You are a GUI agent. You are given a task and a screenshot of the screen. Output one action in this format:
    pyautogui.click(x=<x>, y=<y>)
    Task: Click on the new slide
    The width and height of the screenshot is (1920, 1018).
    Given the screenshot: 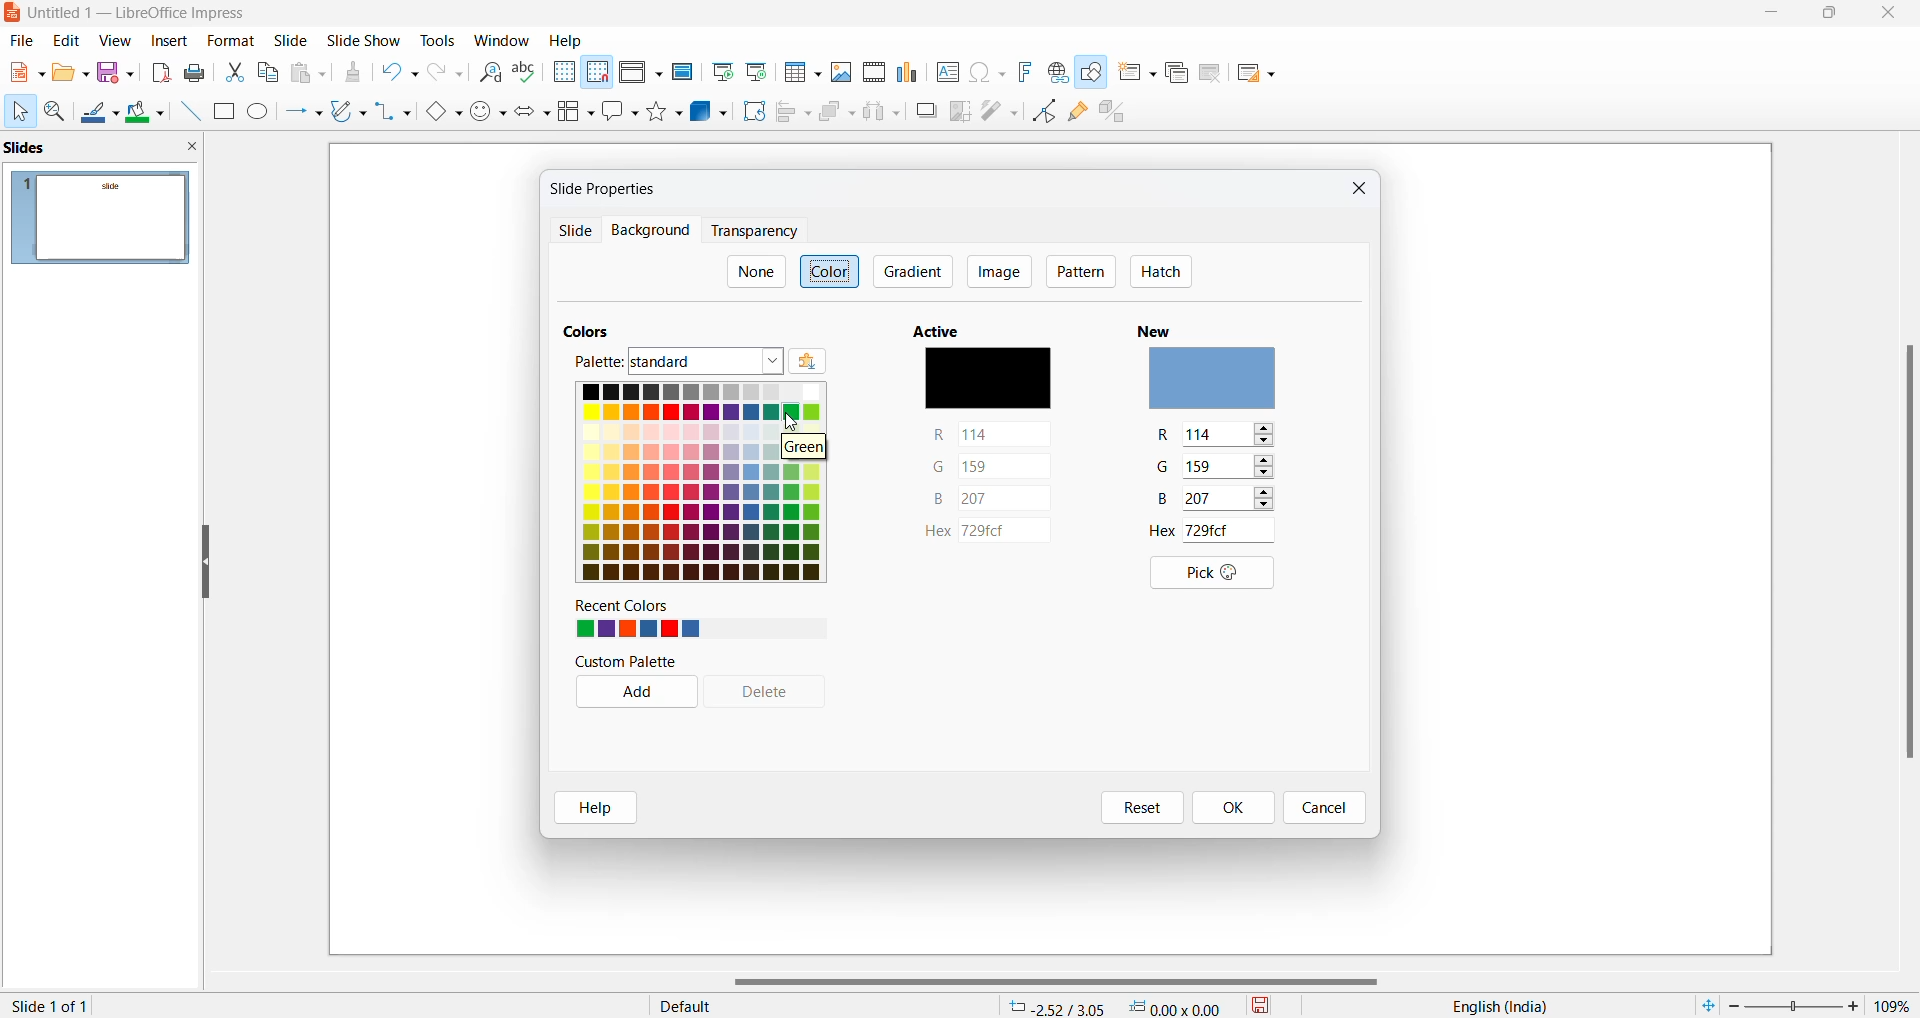 What is the action you would take?
    pyautogui.click(x=1137, y=77)
    